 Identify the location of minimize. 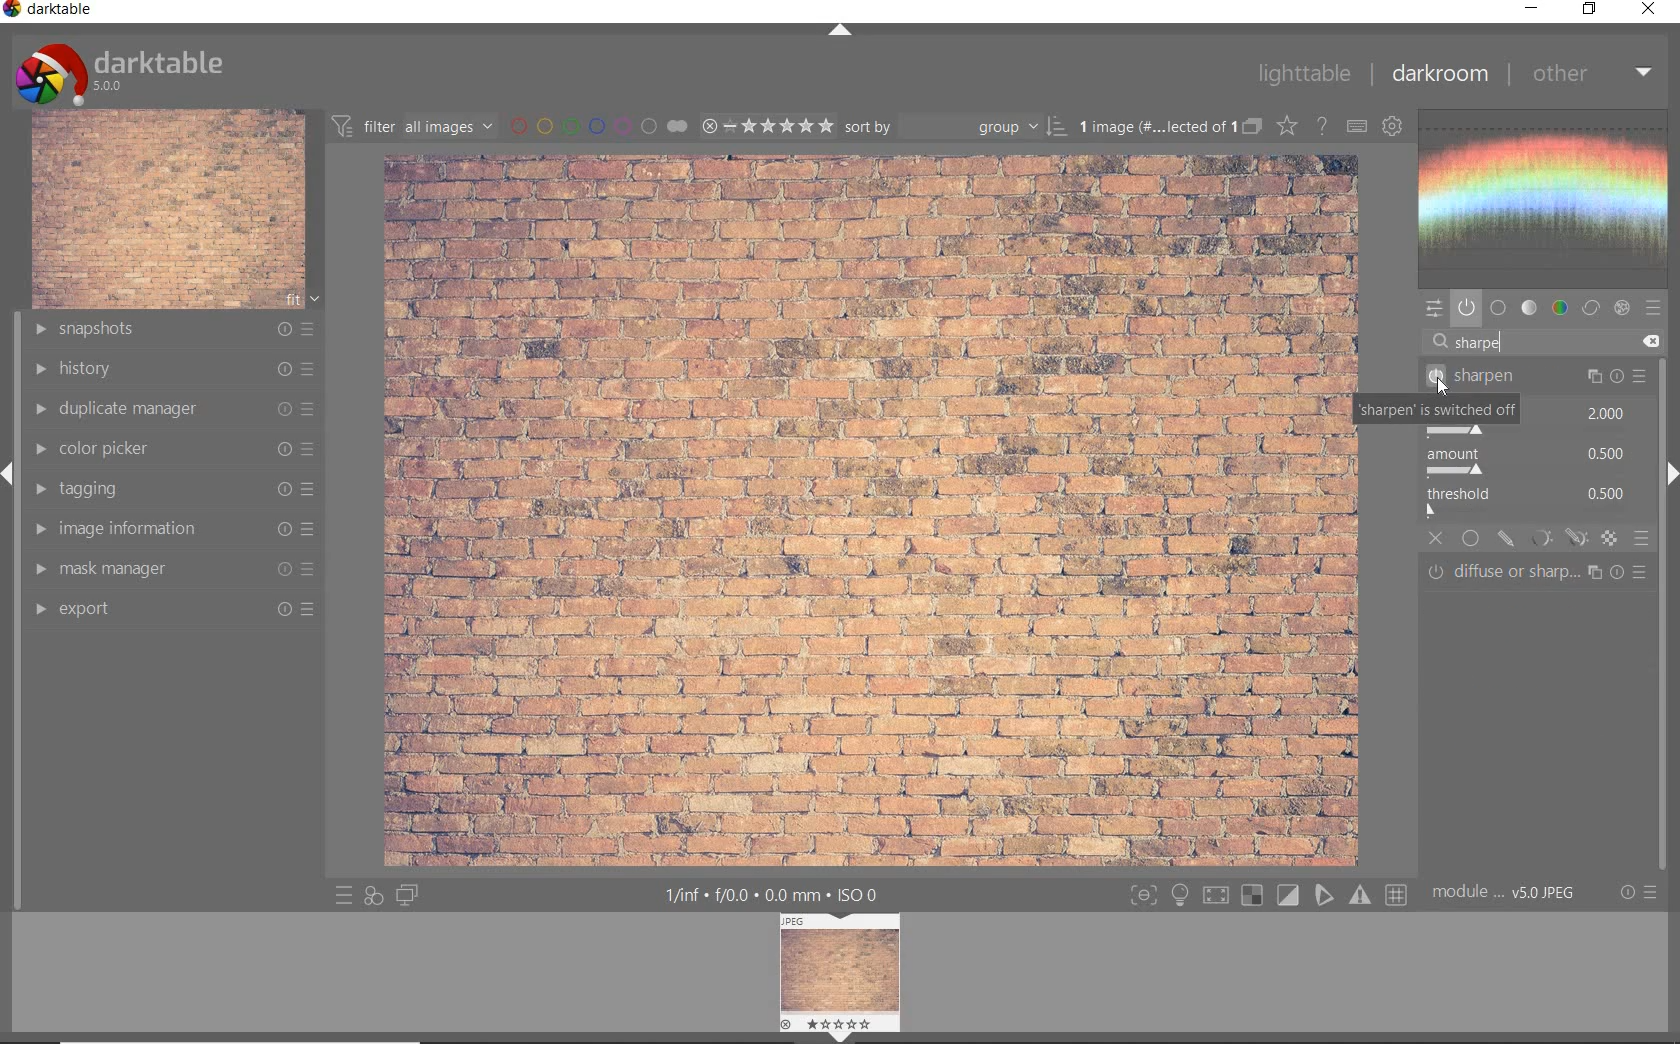
(1529, 7).